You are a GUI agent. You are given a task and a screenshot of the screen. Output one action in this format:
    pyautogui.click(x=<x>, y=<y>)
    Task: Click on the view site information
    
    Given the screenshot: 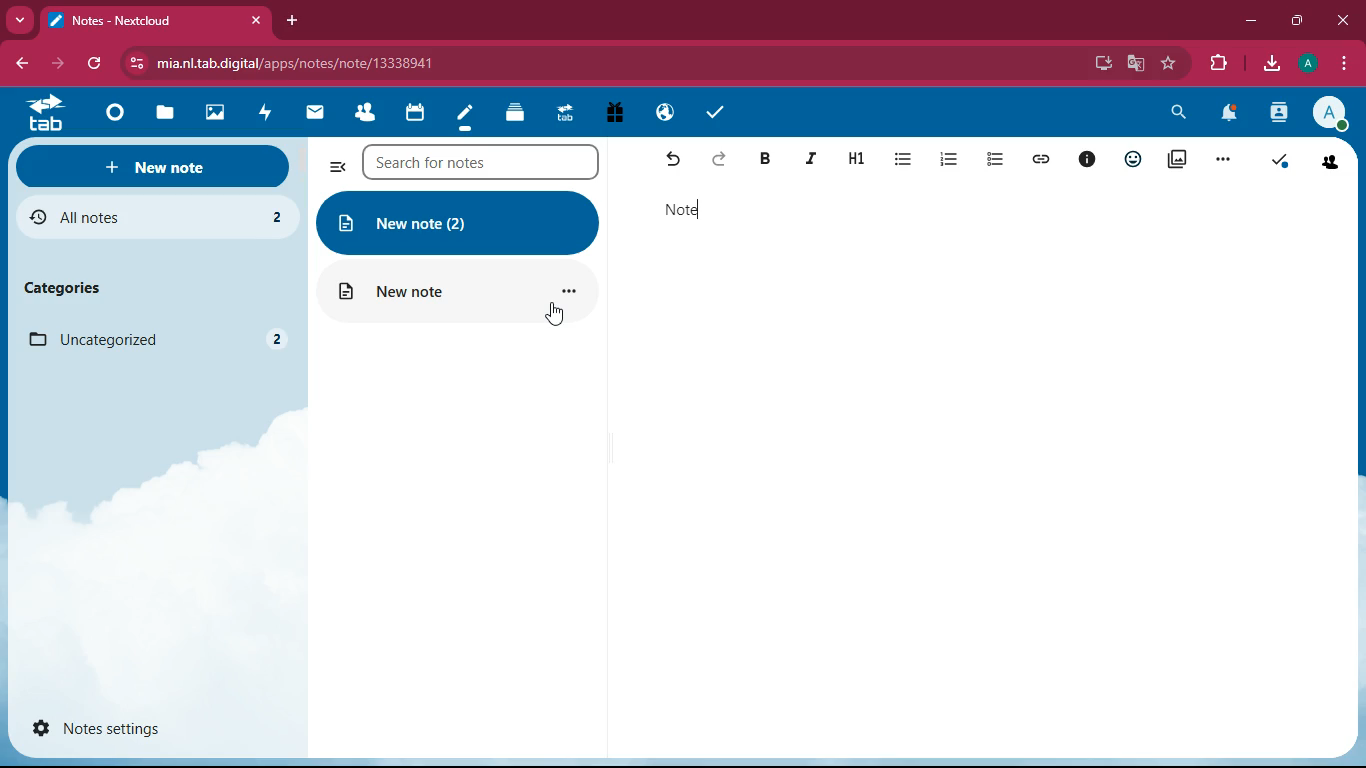 What is the action you would take?
    pyautogui.click(x=135, y=64)
    